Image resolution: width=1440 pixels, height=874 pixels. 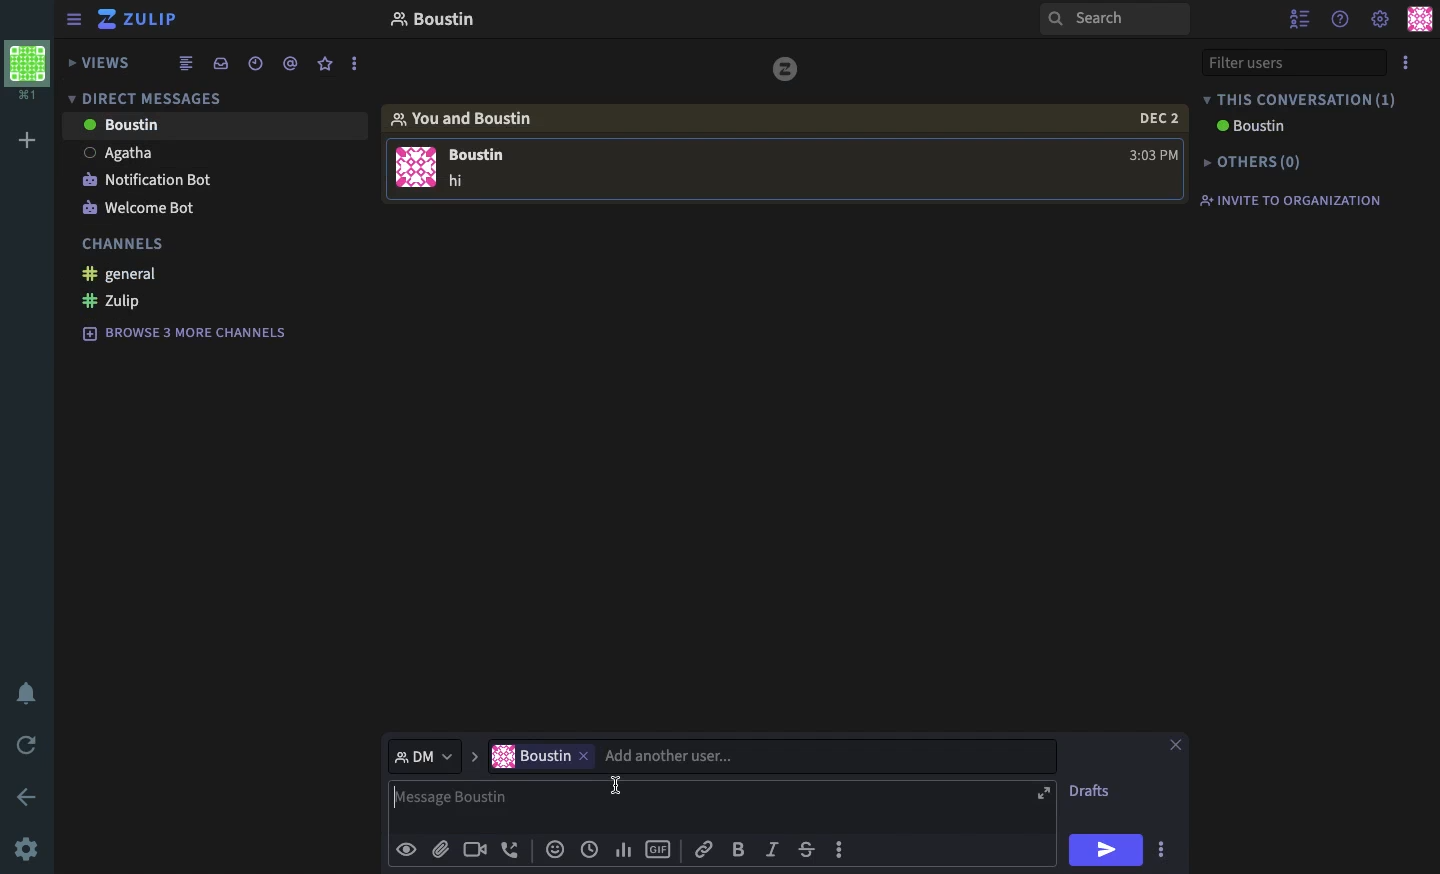 What do you see at coordinates (510, 847) in the screenshot?
I see `audio call` at bounding box center [510, 847].